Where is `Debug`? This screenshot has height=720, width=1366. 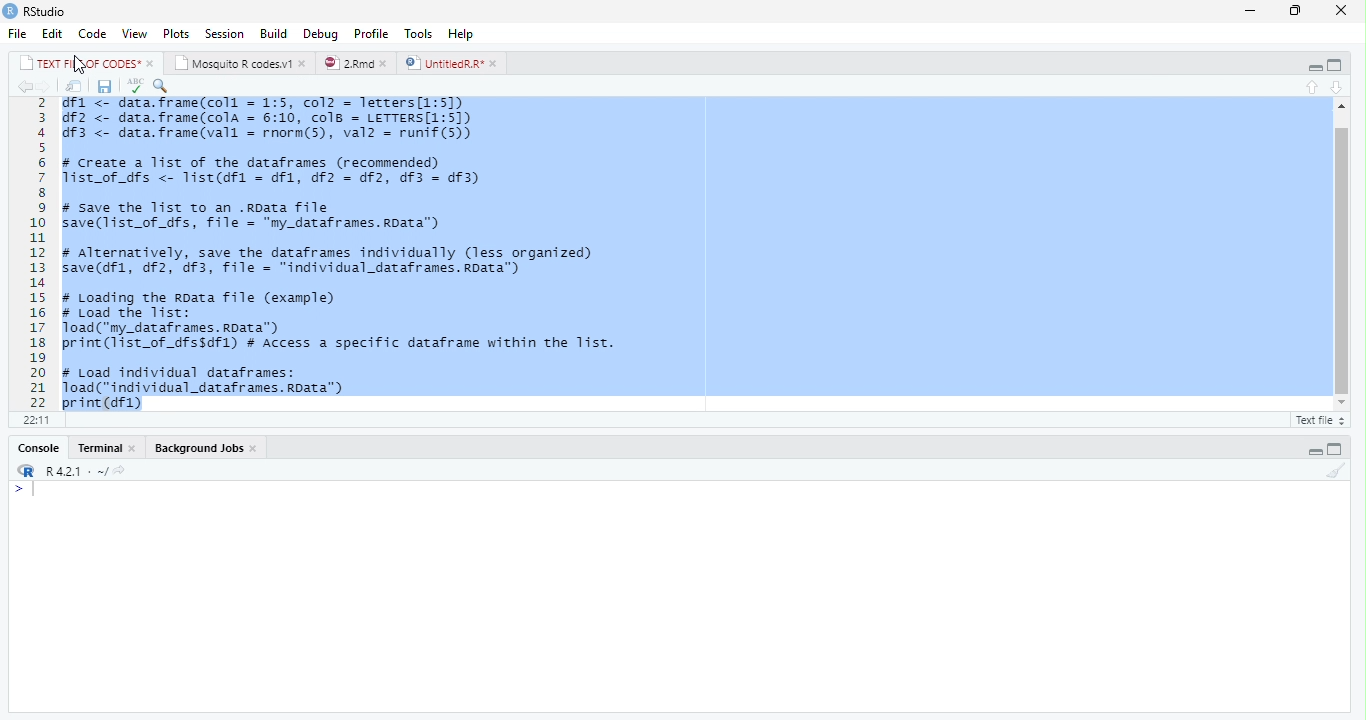
Debug is located at coordinates (321, 33).